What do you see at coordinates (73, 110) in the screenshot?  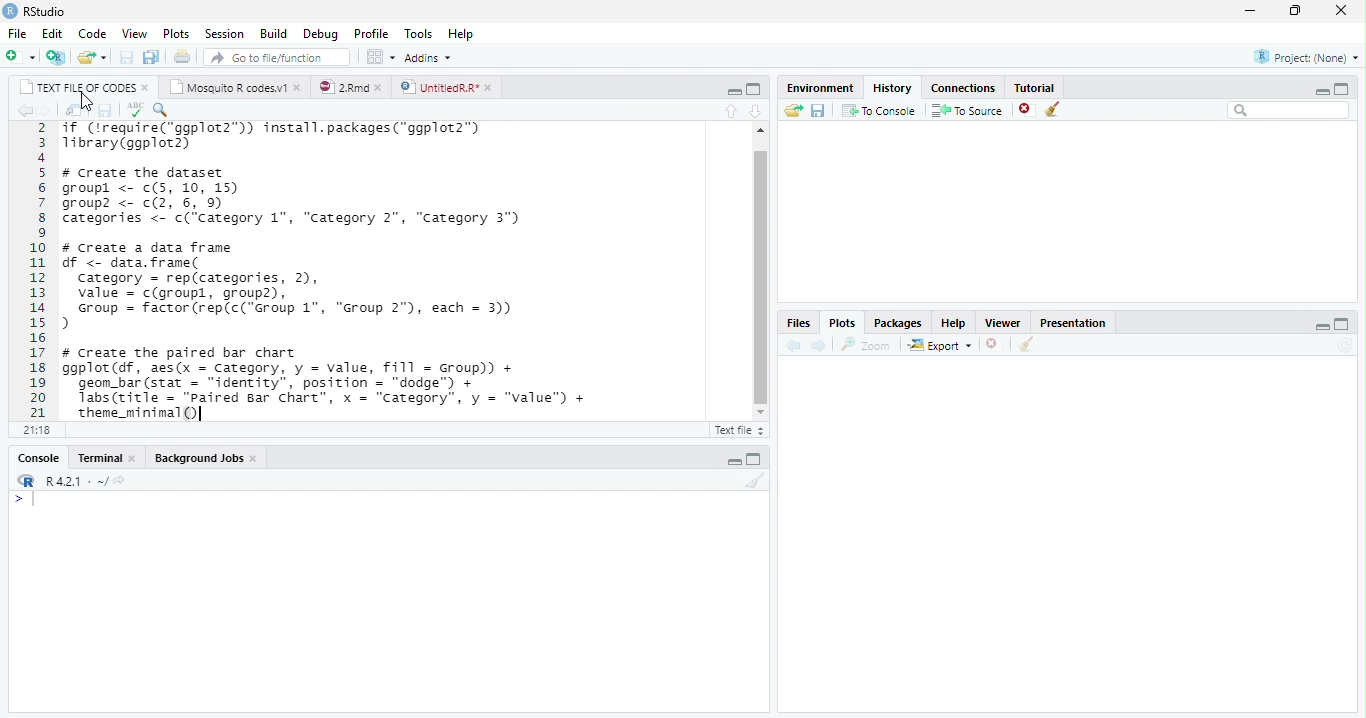 I see `show in new window` at bounding box center [73, 110].